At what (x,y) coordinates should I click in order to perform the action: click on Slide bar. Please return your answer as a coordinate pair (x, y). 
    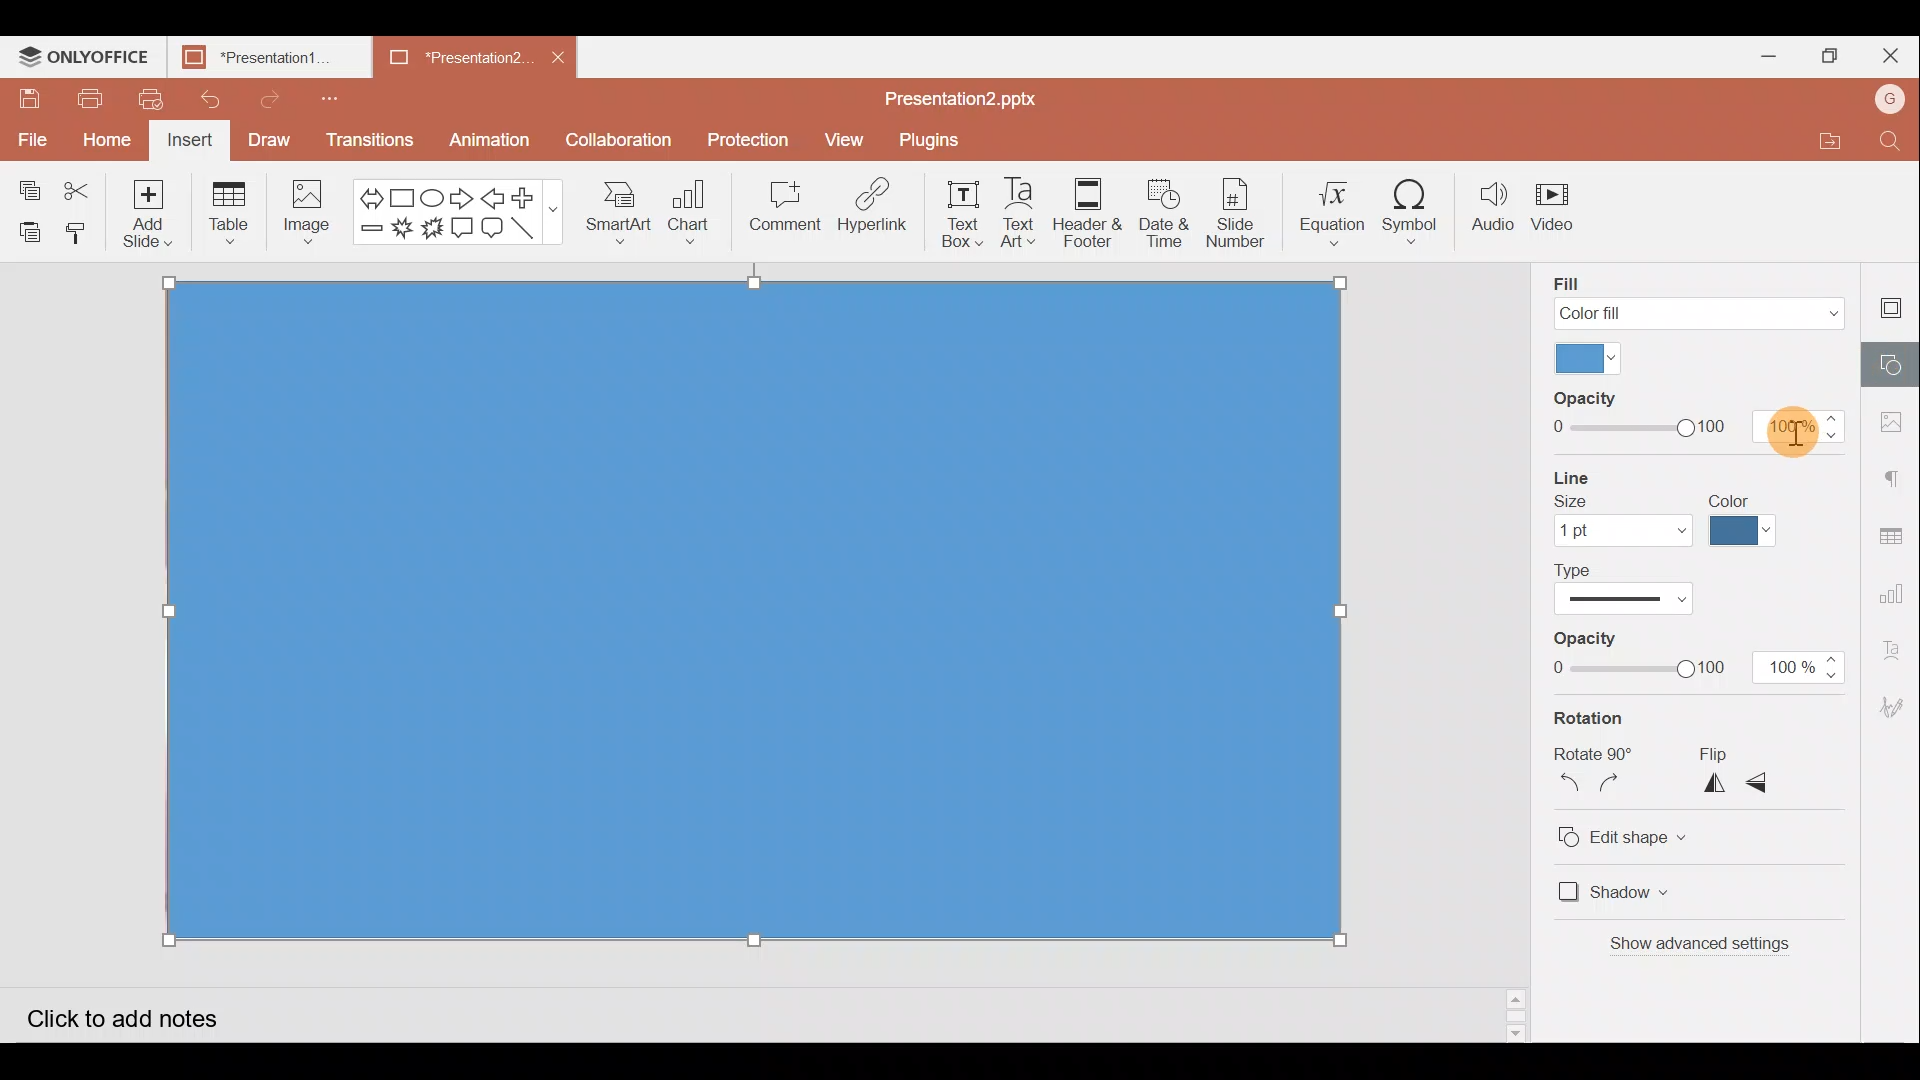
    Looking at the image, I should click on (1516, 1011).